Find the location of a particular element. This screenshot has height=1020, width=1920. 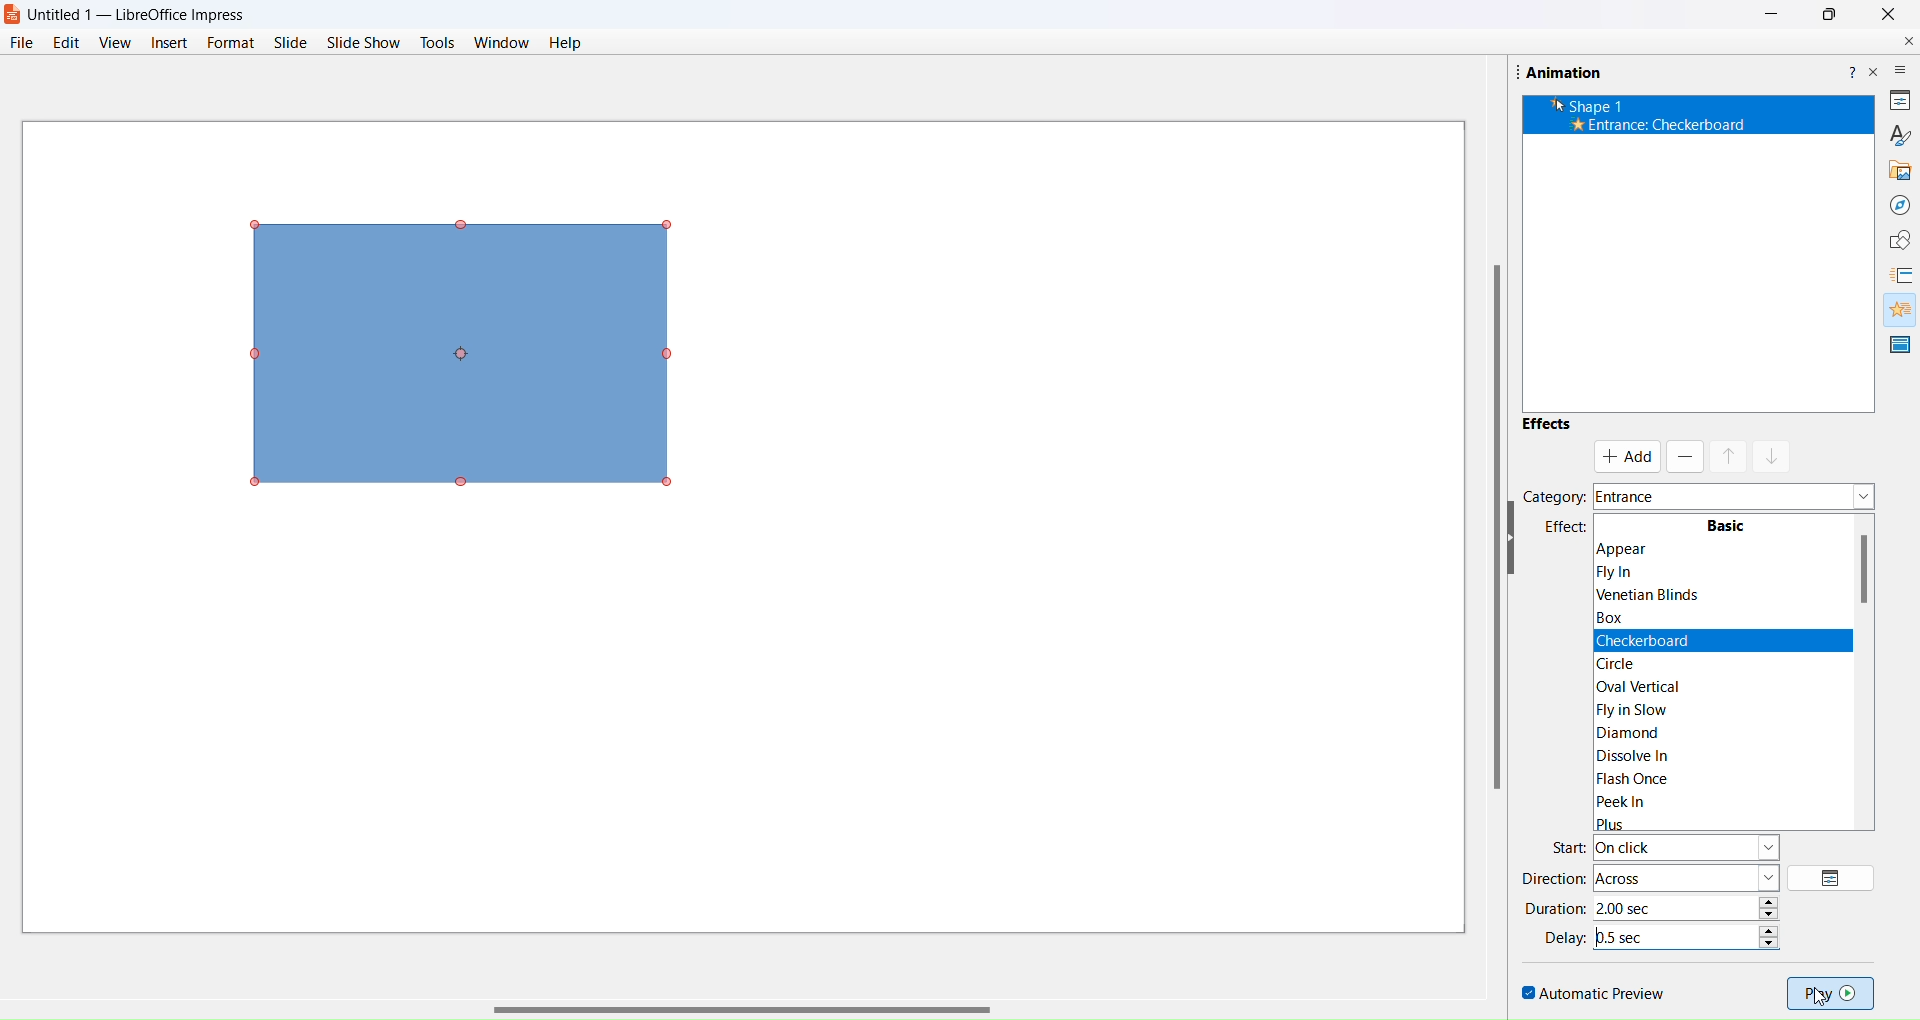

master slide is located at coordinates (1899, 345).